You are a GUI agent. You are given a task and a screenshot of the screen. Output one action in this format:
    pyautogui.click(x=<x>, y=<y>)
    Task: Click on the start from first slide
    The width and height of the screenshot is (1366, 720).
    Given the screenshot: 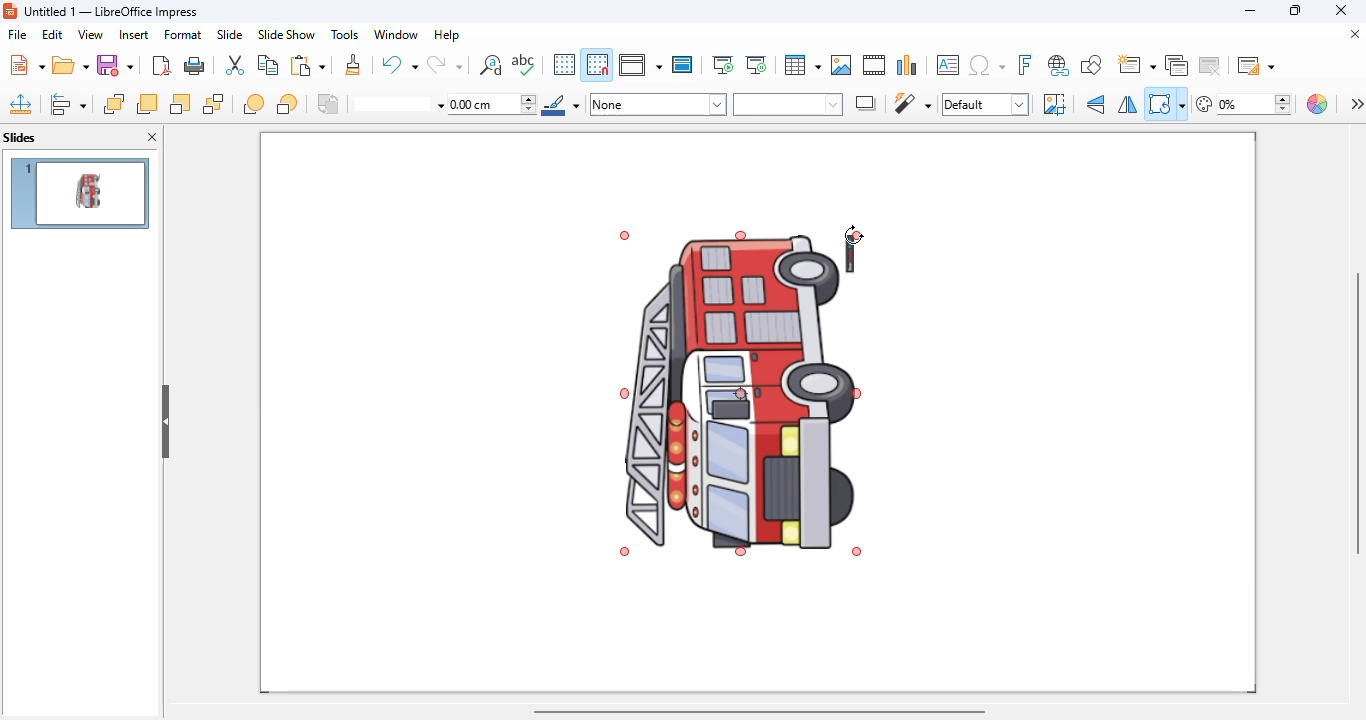 What is the action you would take?
    pyautogui.click(x=724, y=65)
    